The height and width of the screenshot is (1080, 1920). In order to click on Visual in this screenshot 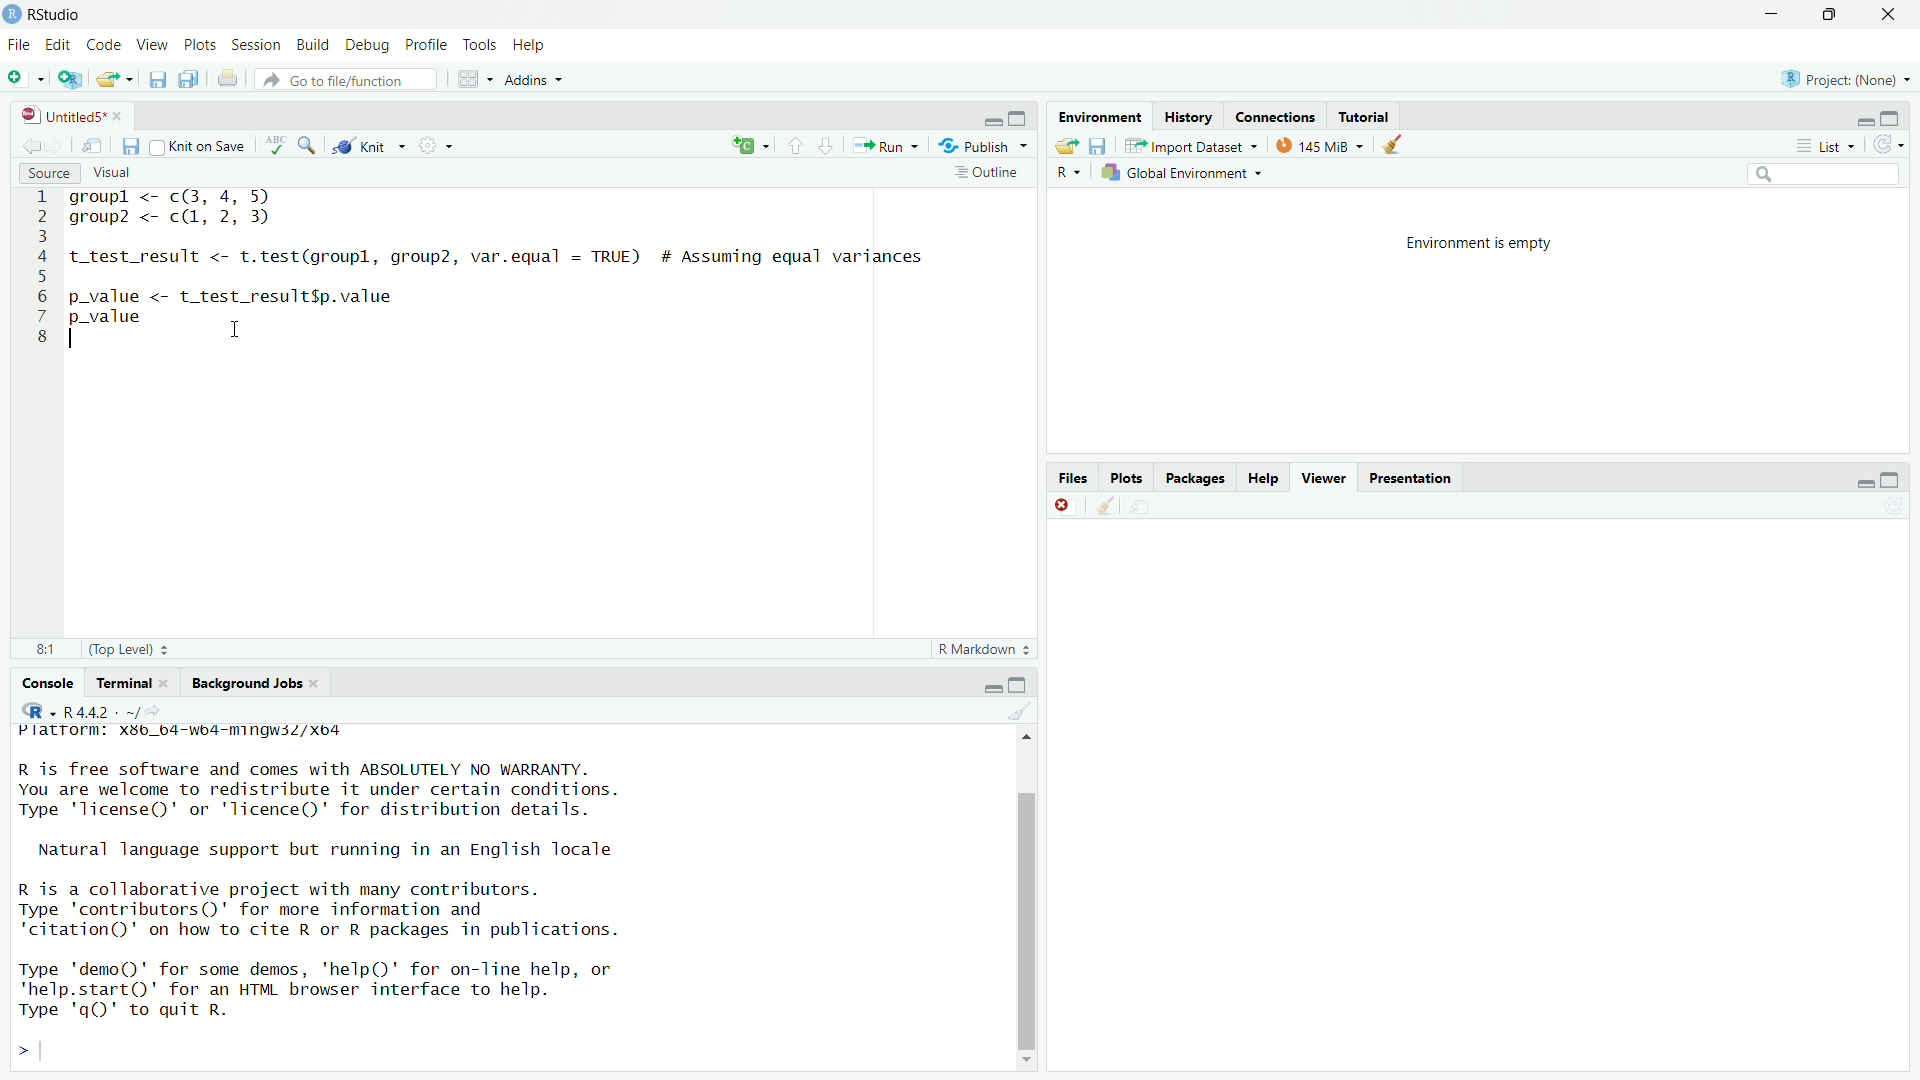, I will do `click(117, 173)`.